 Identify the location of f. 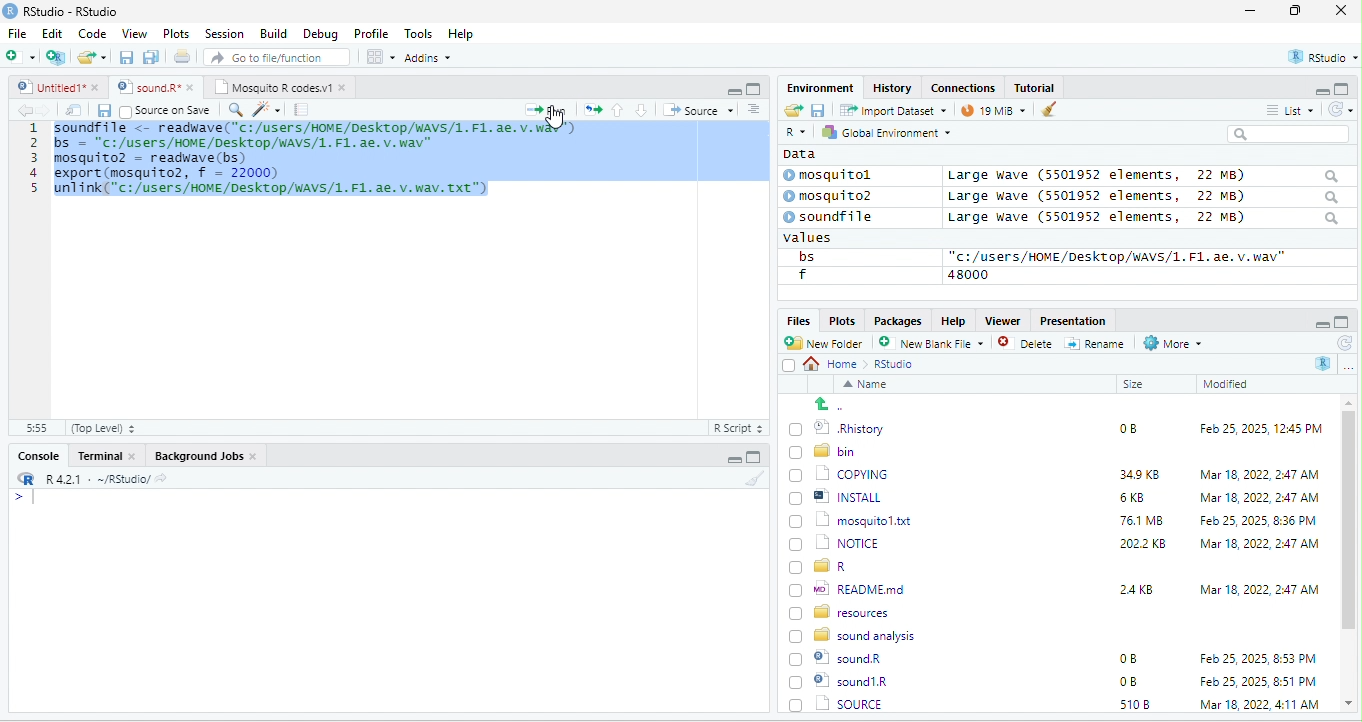
(802, 275).